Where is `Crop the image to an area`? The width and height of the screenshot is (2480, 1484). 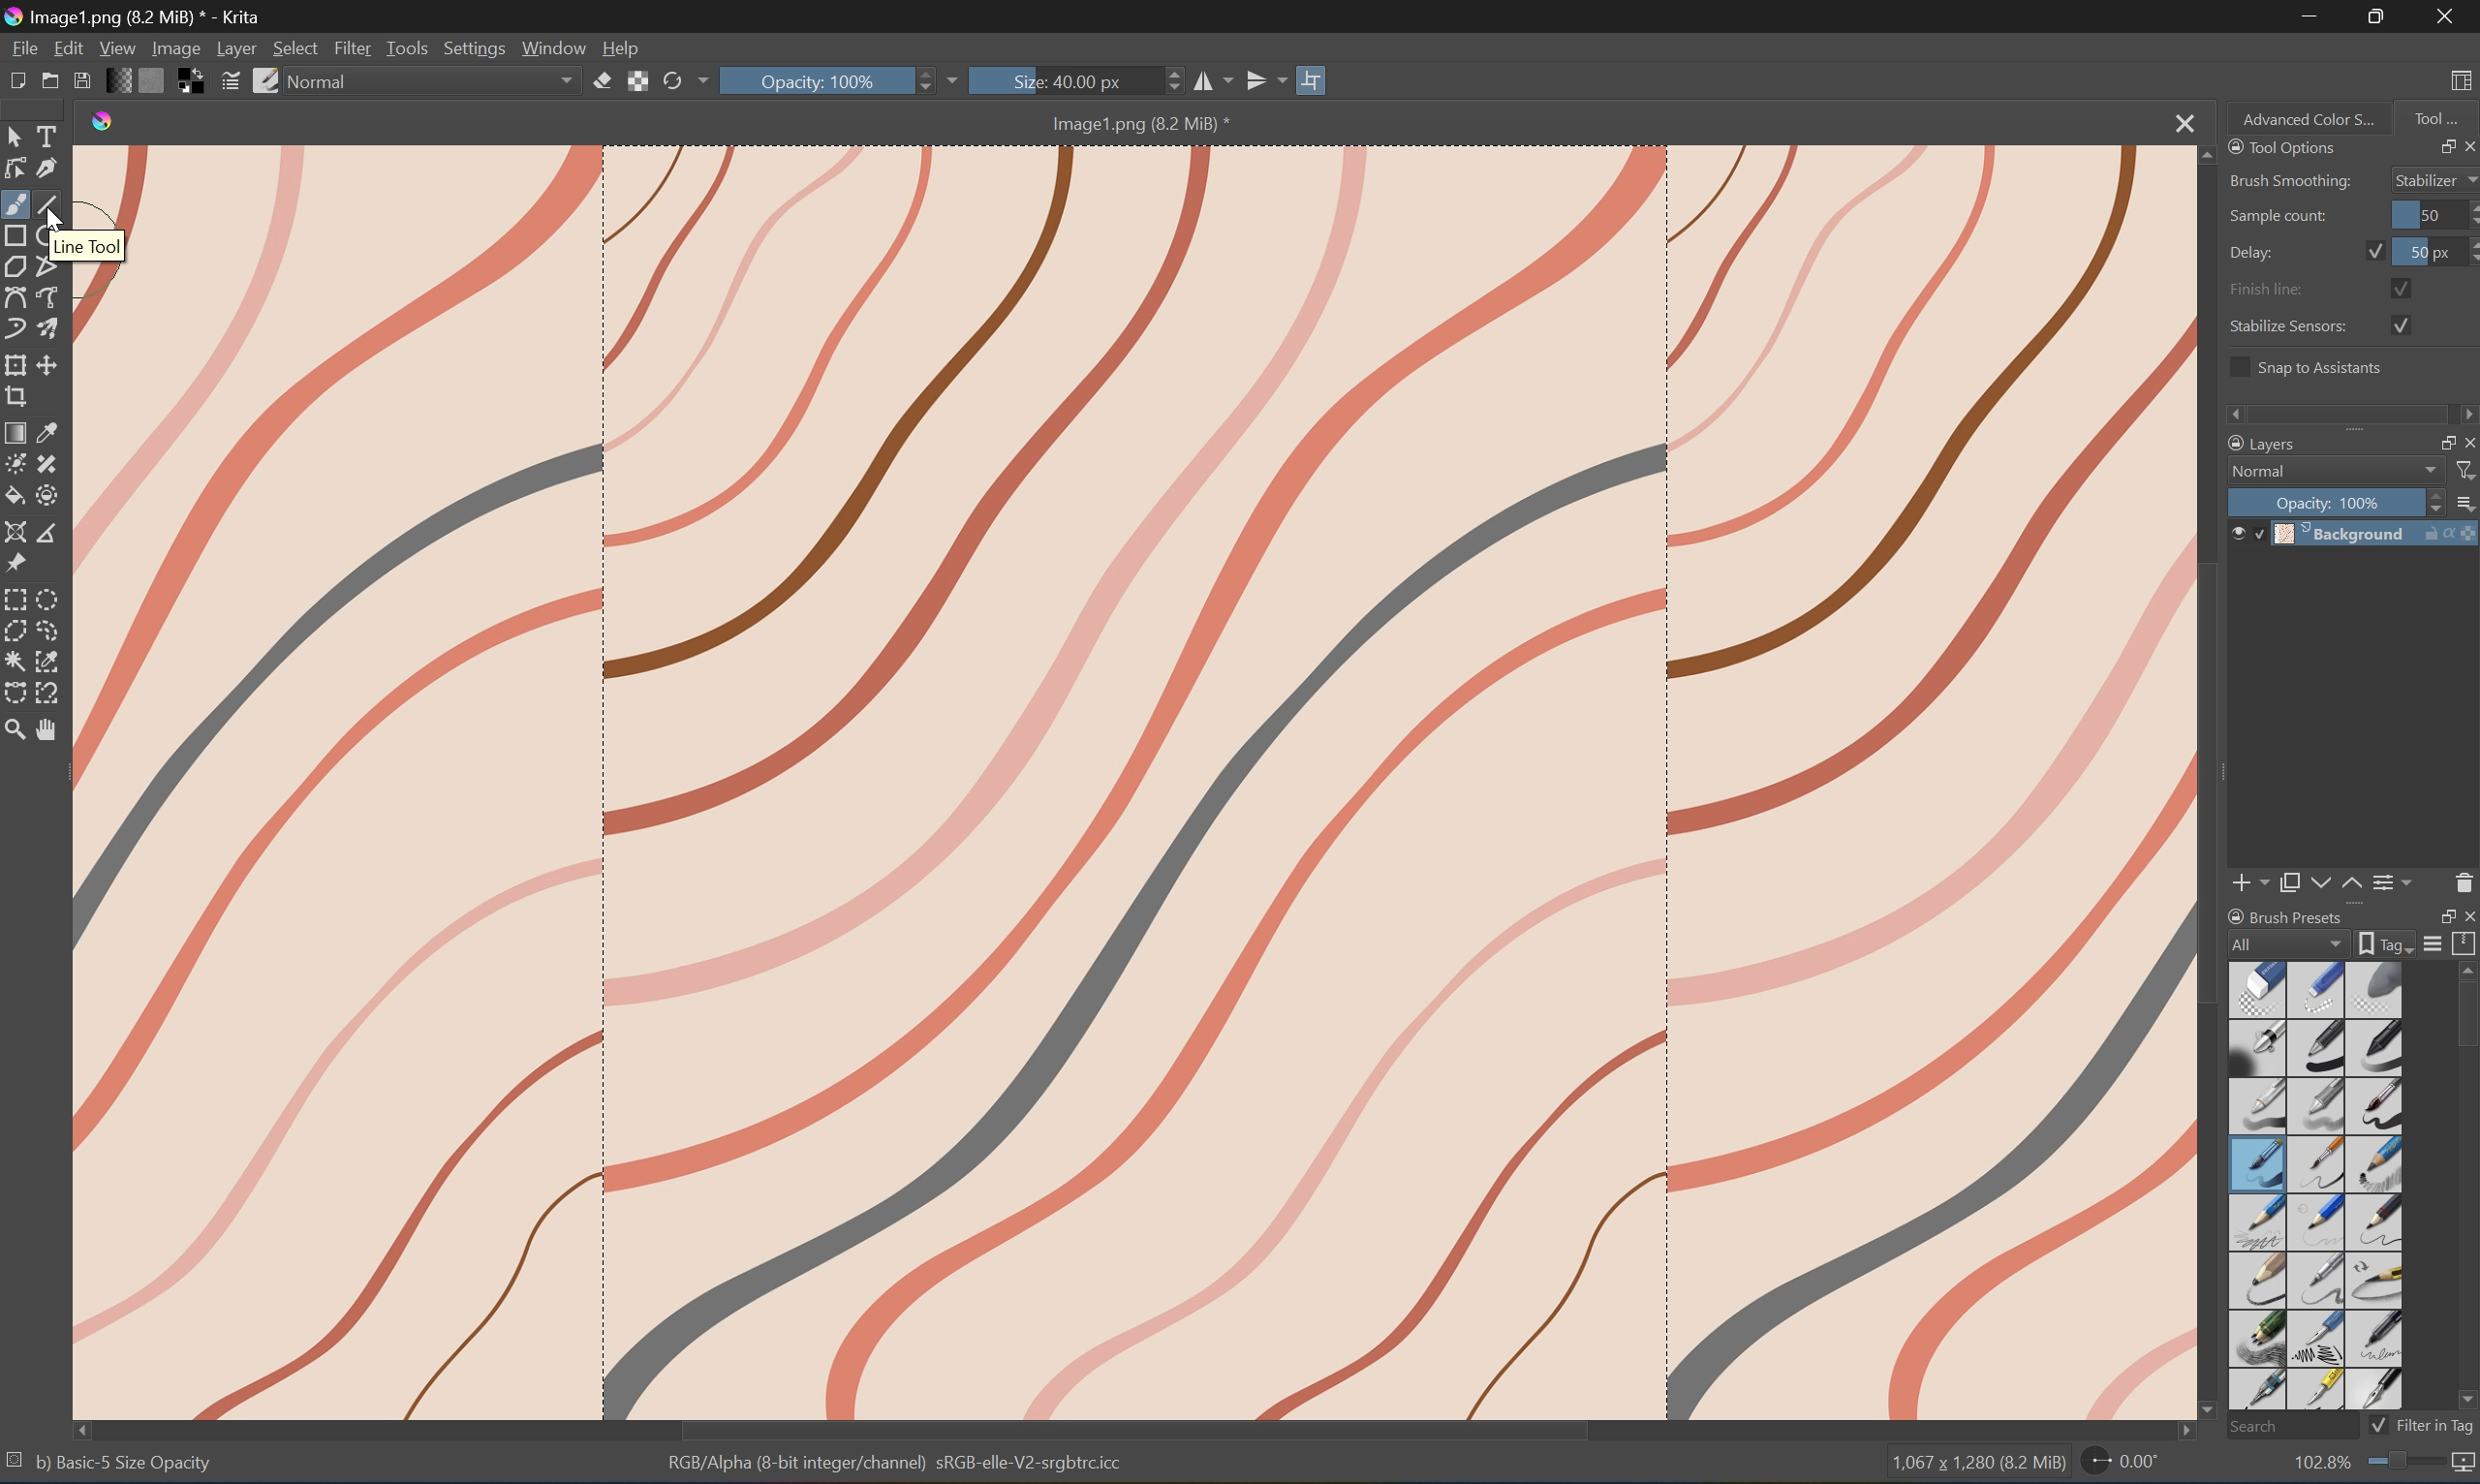
Crop the image to an area is located at coordinates (16, 397).